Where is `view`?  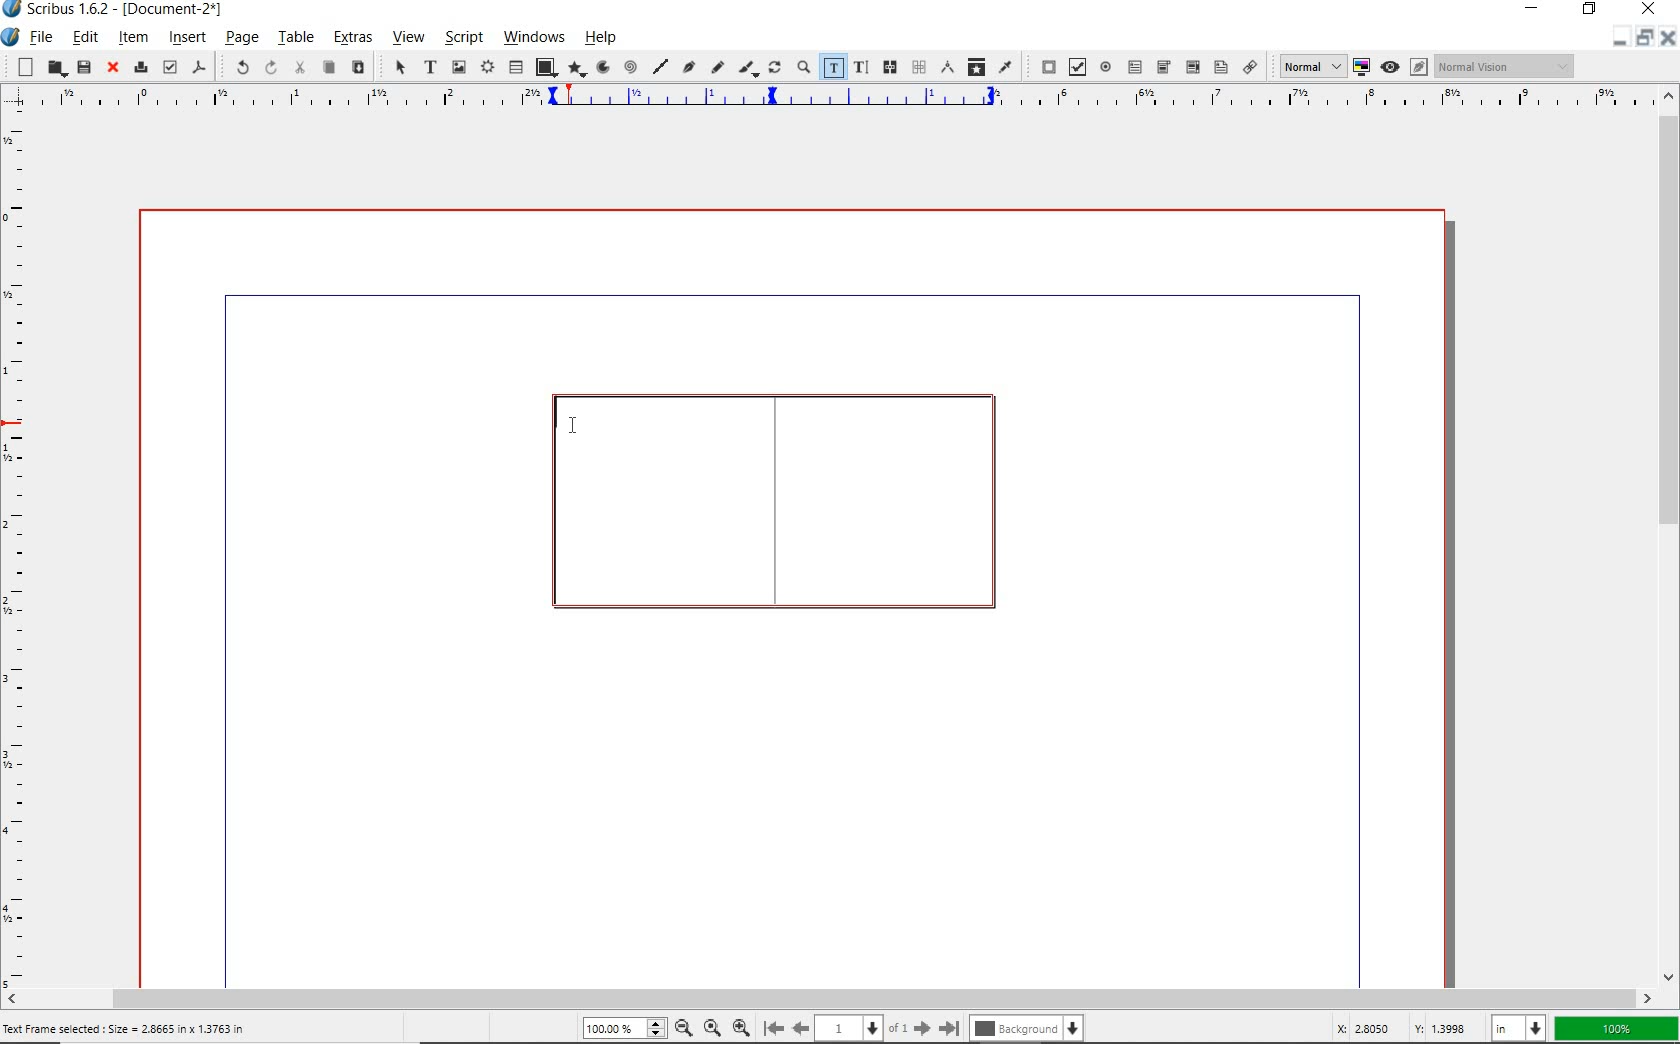 view is located at coordinates (407, 37).